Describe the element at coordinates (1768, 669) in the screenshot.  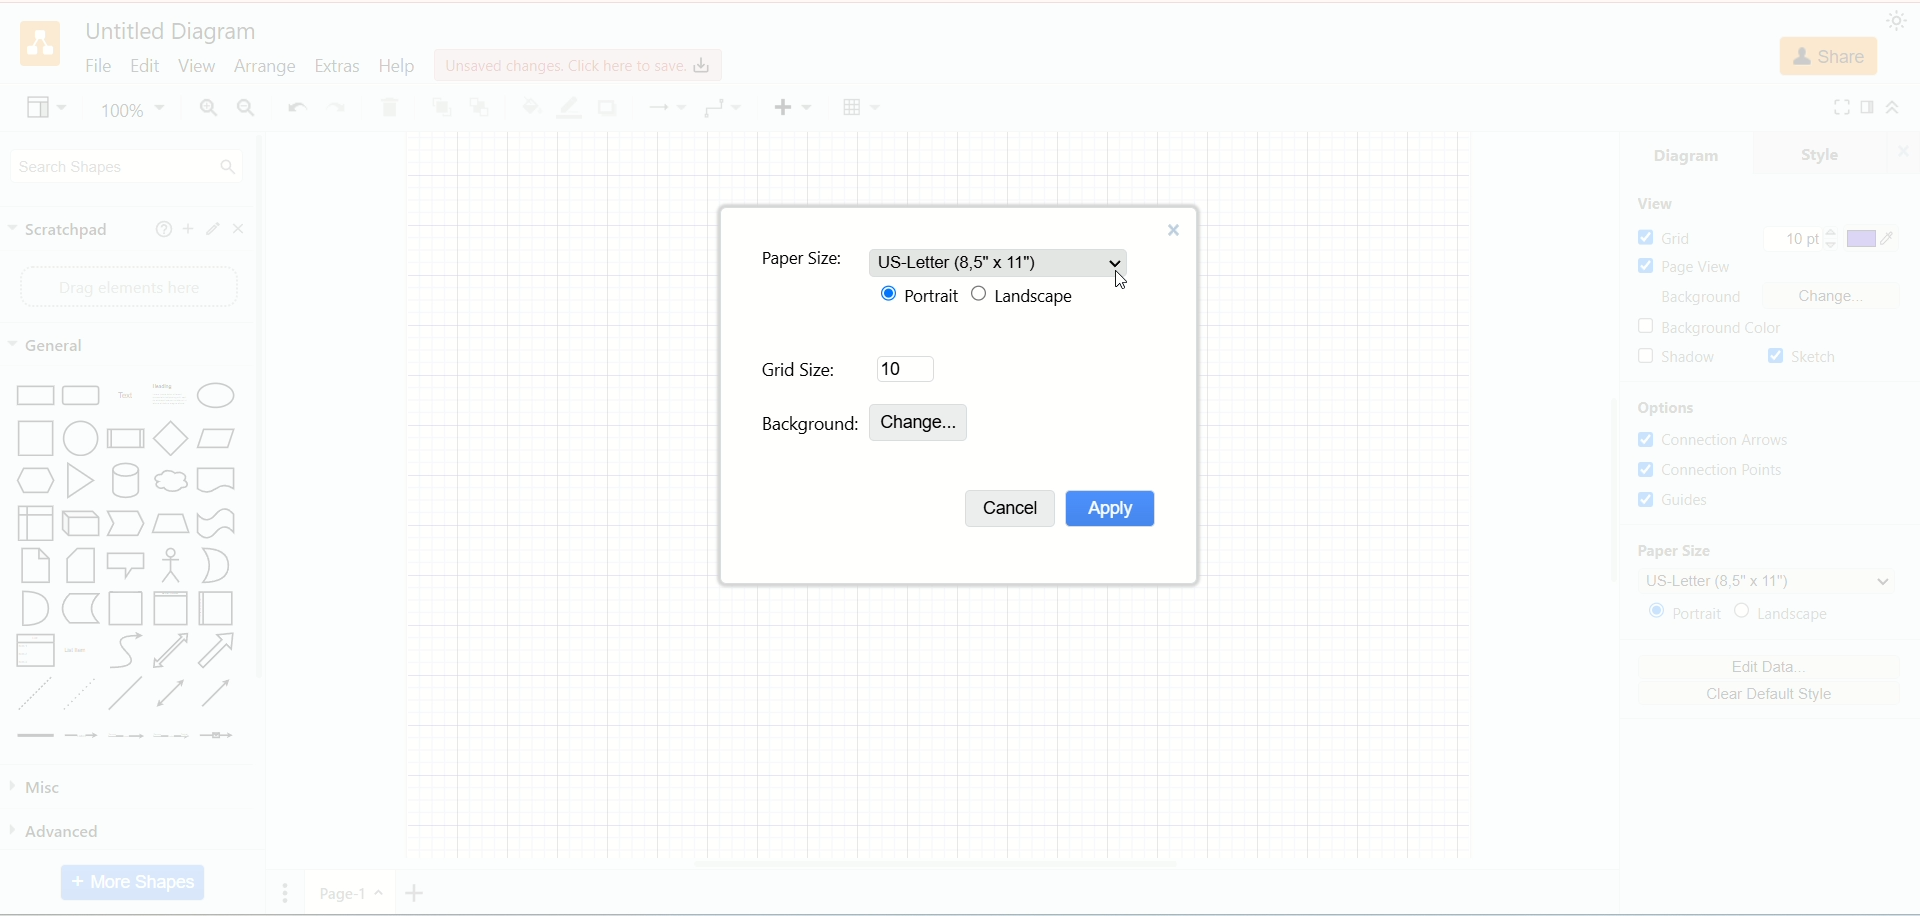
I see `edit data` at that location.